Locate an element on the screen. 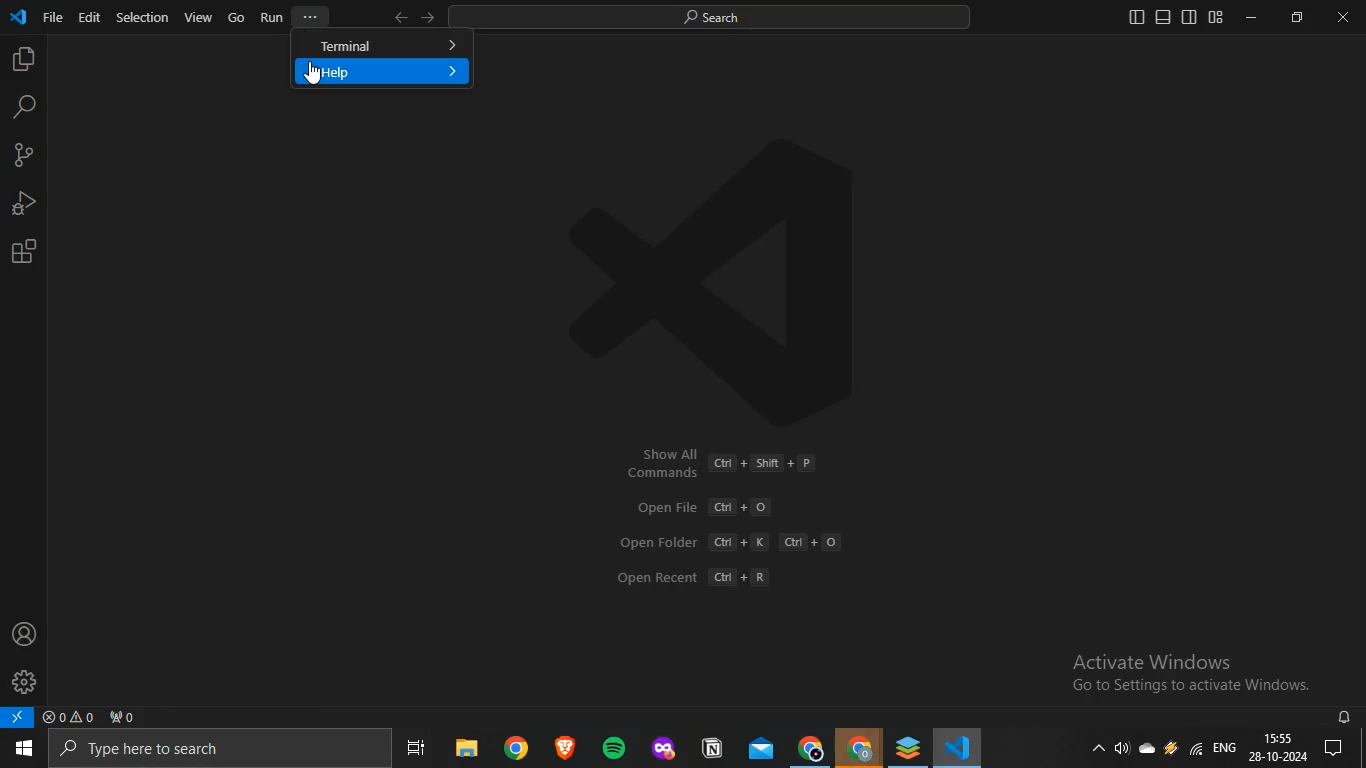 This screenshot has height=768, width=1366. google chrome is located at coordinates (513, 750).